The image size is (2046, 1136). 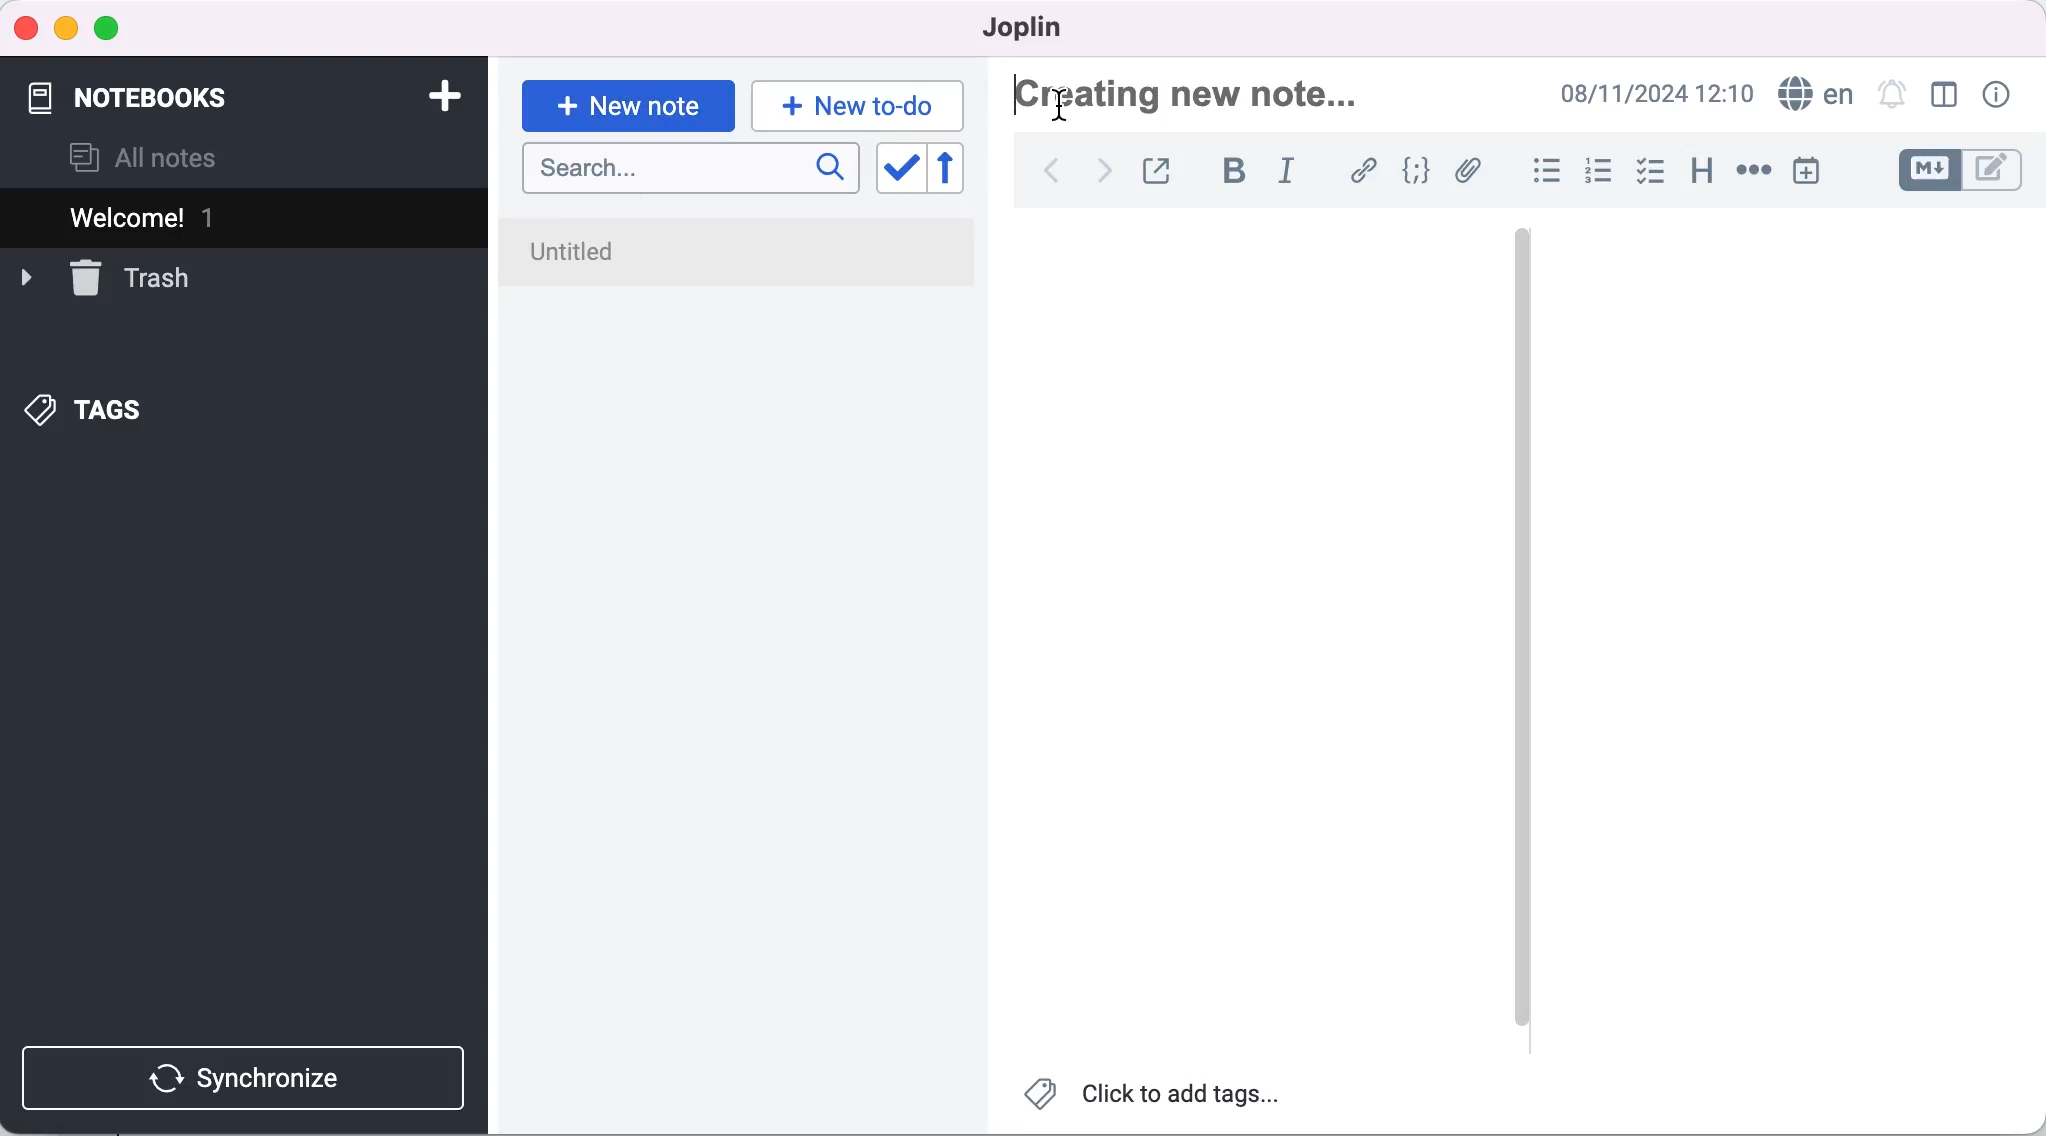 What do you see at coordinates (1597, 172) in the screenshot?
I see `numbered list` at bounding box center [1597, 172].